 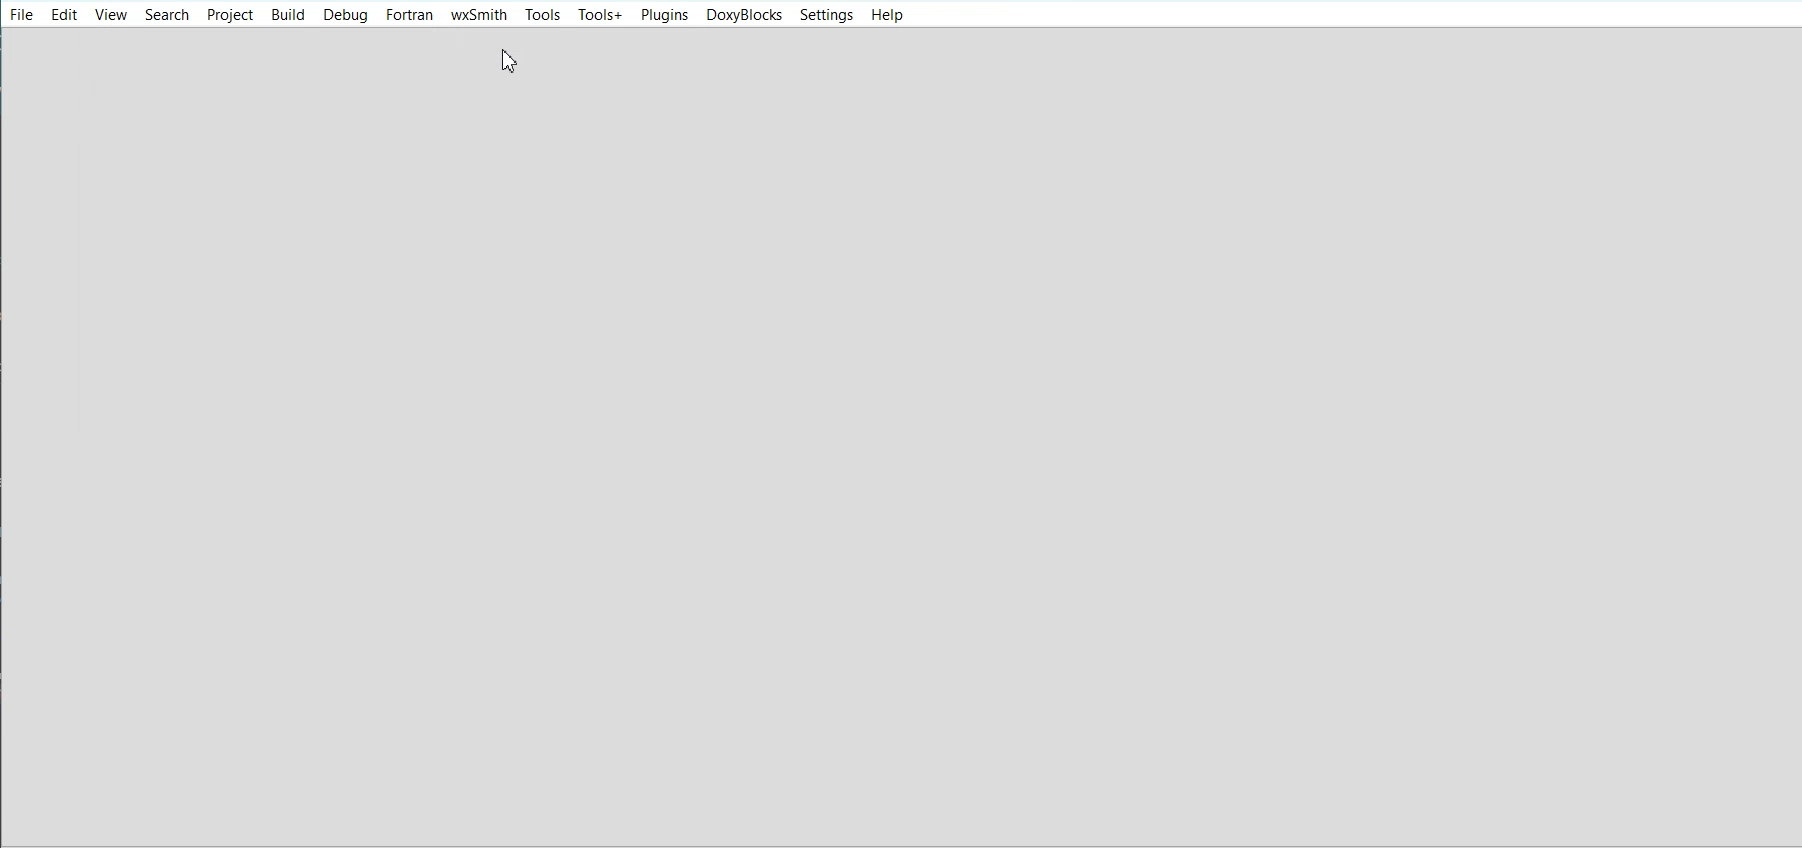 What do you see at coordinates (511, 61) in the screenshot?
I see `Cursor` at bounding box center [511, 61].